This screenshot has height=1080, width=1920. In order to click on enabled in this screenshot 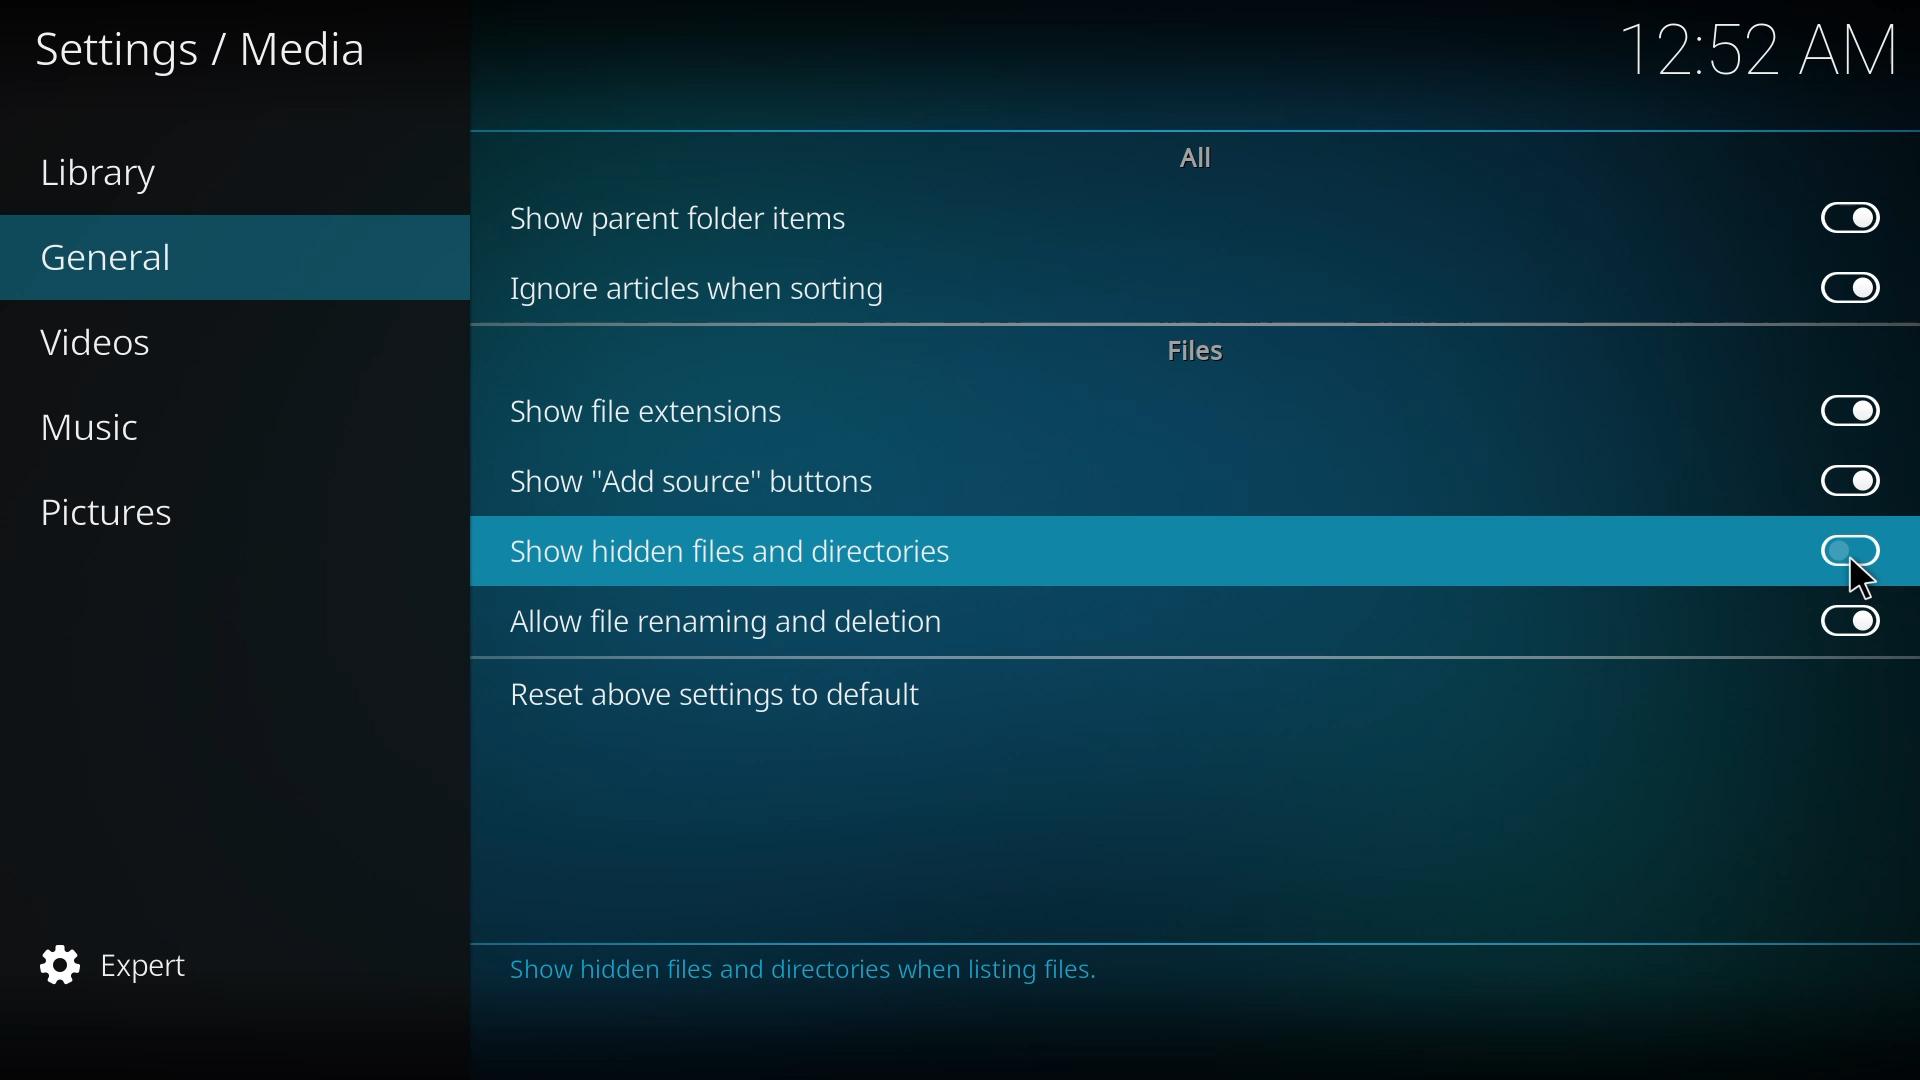, I will do `click(1855, 410)`.